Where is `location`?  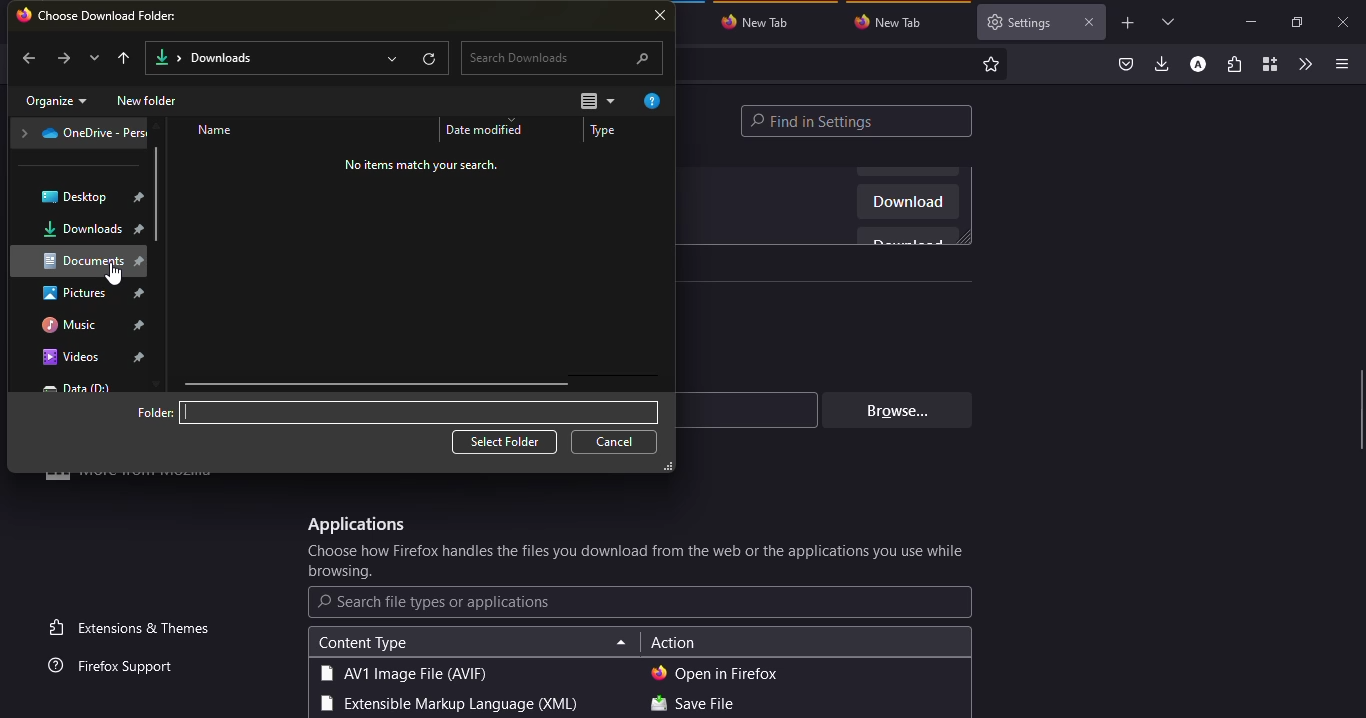
location is located at coordinates (76, 357).